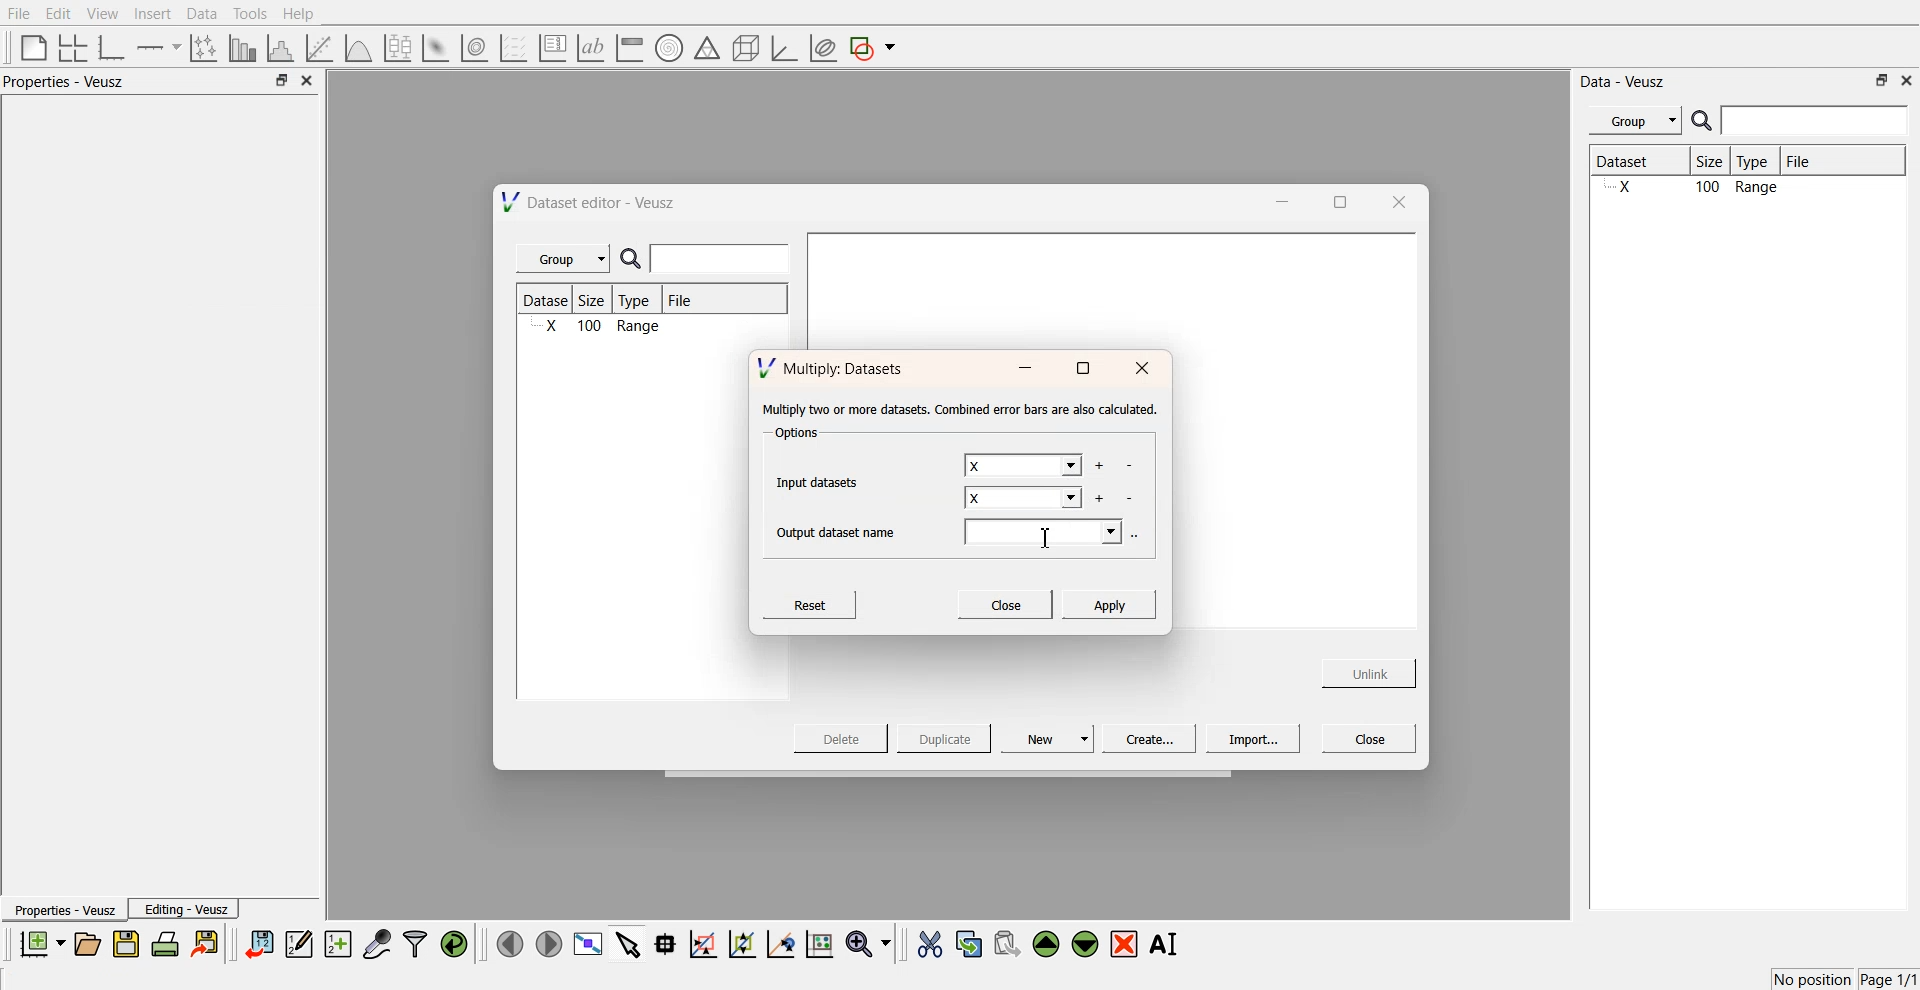 The image size is (1920, 990). What do you see at coordinates (396, 45) in the screenshot?
I see `plot a boxplot` at bounding box center [396, 45].